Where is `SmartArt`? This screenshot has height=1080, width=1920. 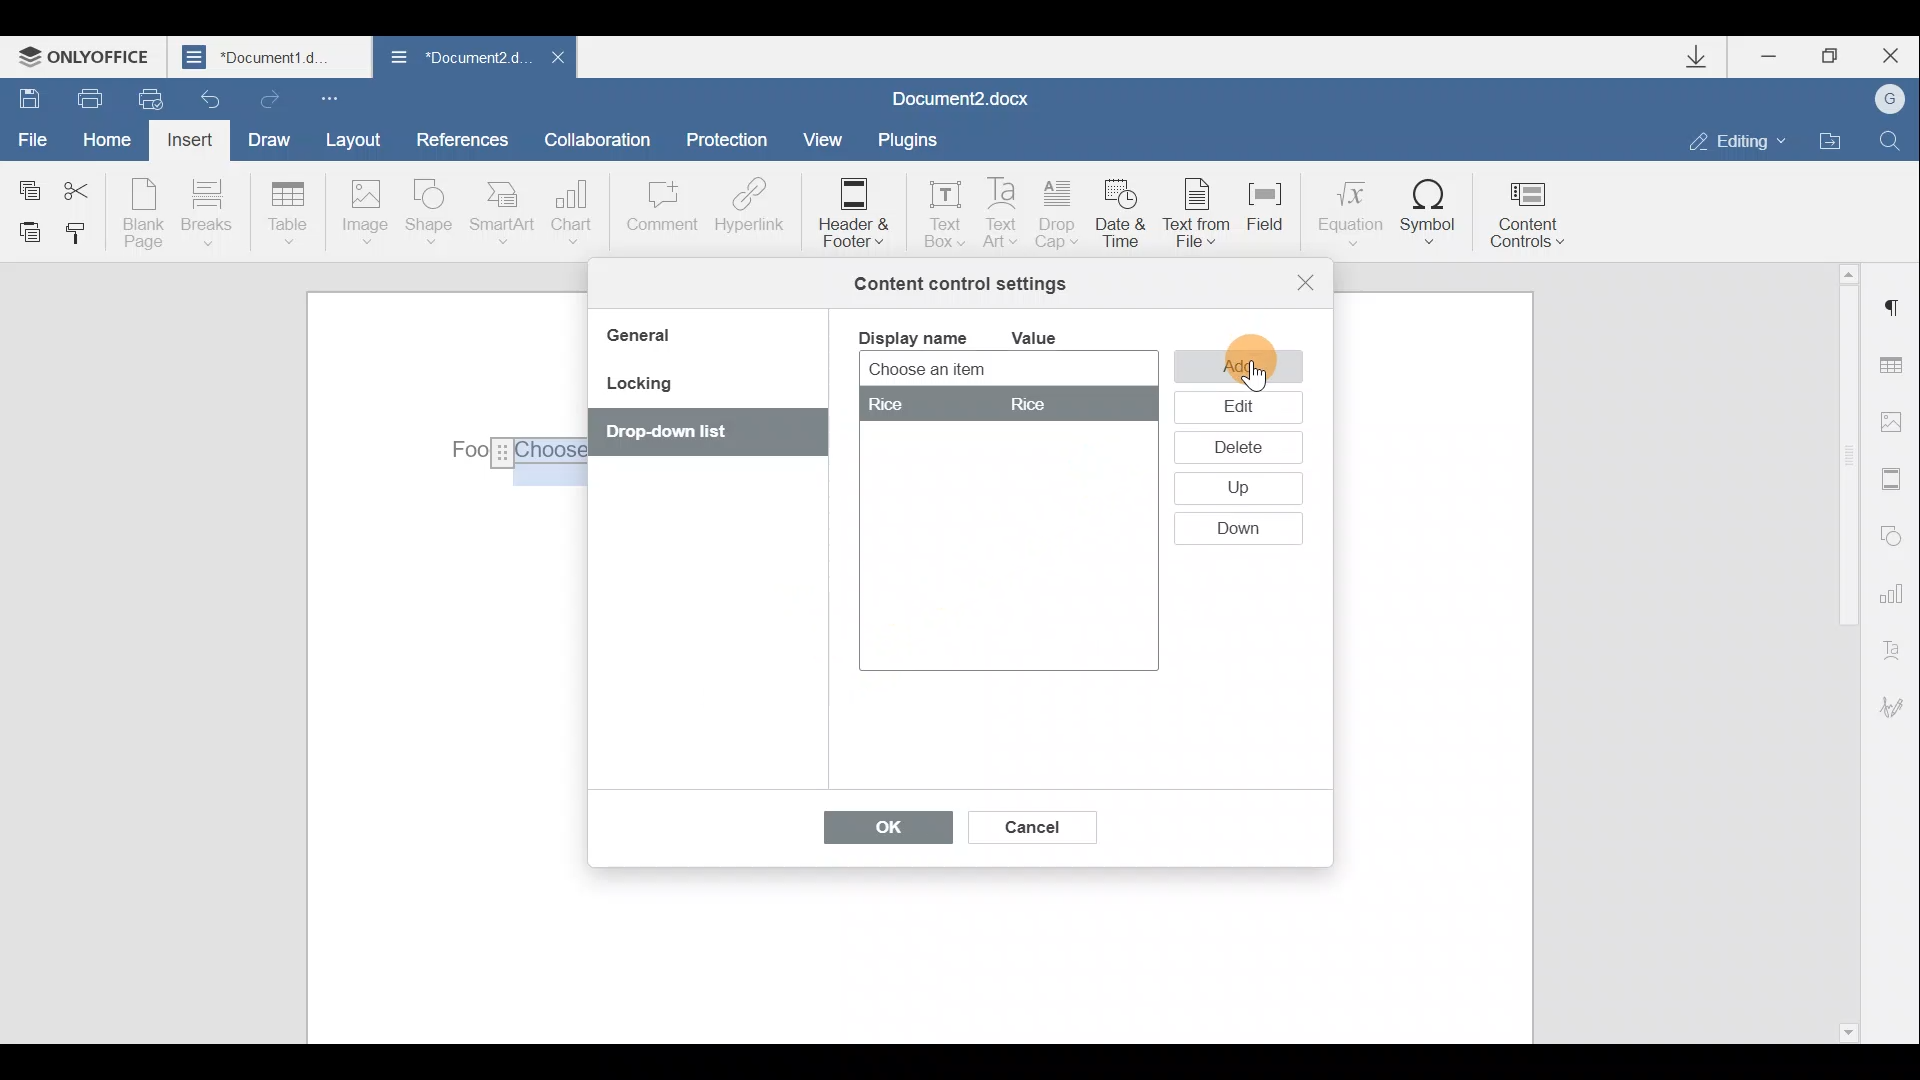
SmartArt is located at coordinates (503, 211).